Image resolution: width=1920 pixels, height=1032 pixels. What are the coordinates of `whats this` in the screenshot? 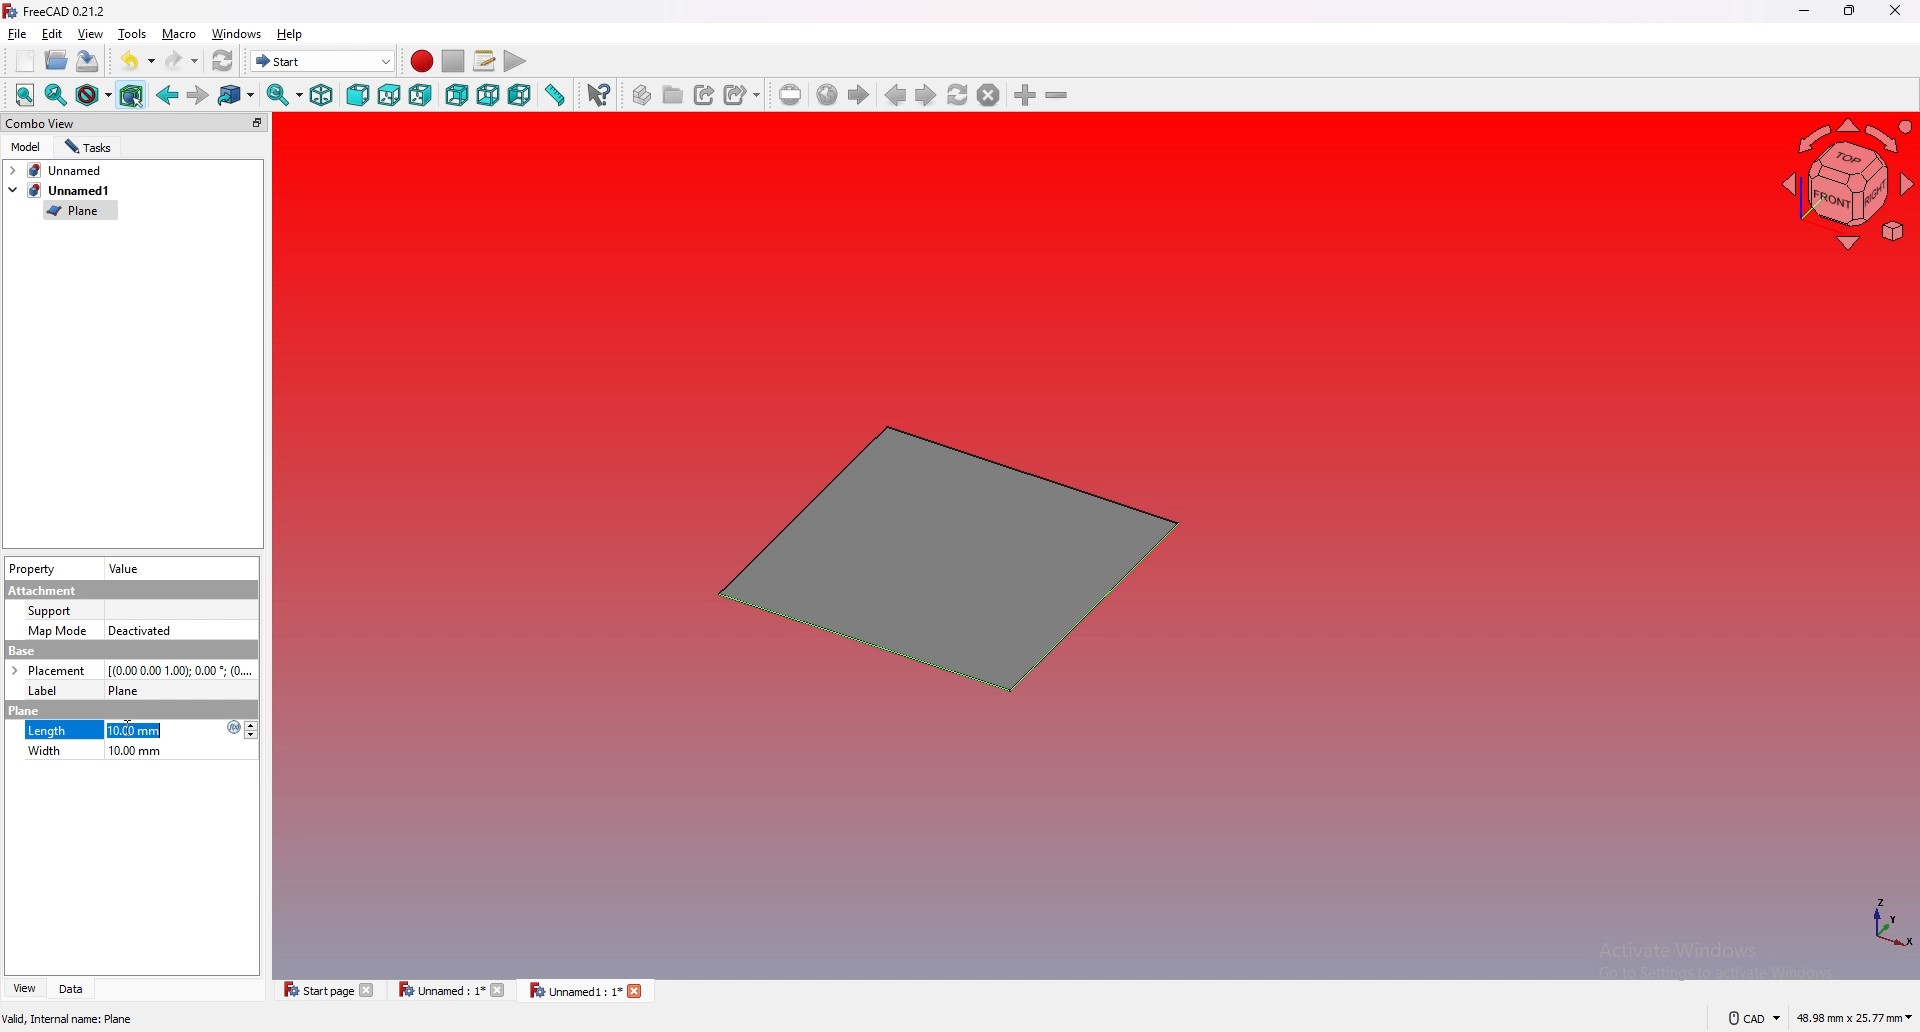 It's located at (599, 95).